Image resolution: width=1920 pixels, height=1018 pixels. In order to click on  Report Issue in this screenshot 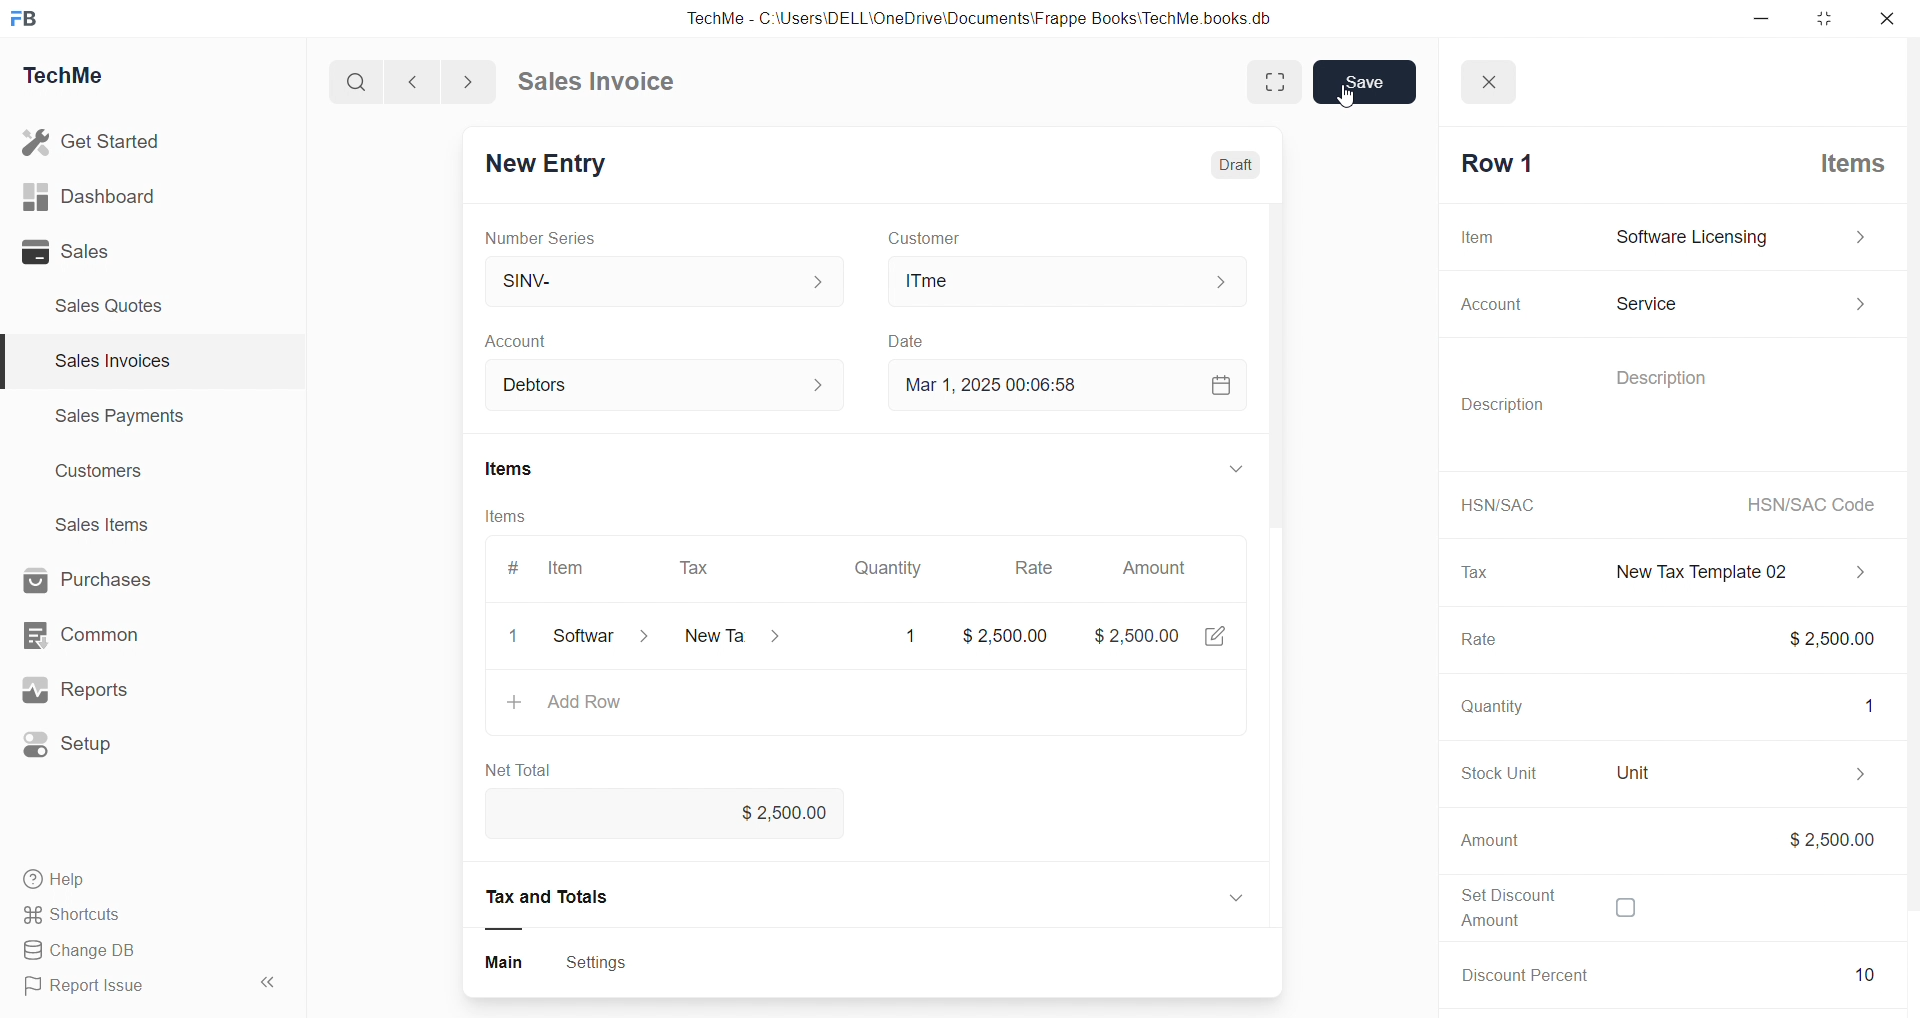, I will do `click(93, 989)`.